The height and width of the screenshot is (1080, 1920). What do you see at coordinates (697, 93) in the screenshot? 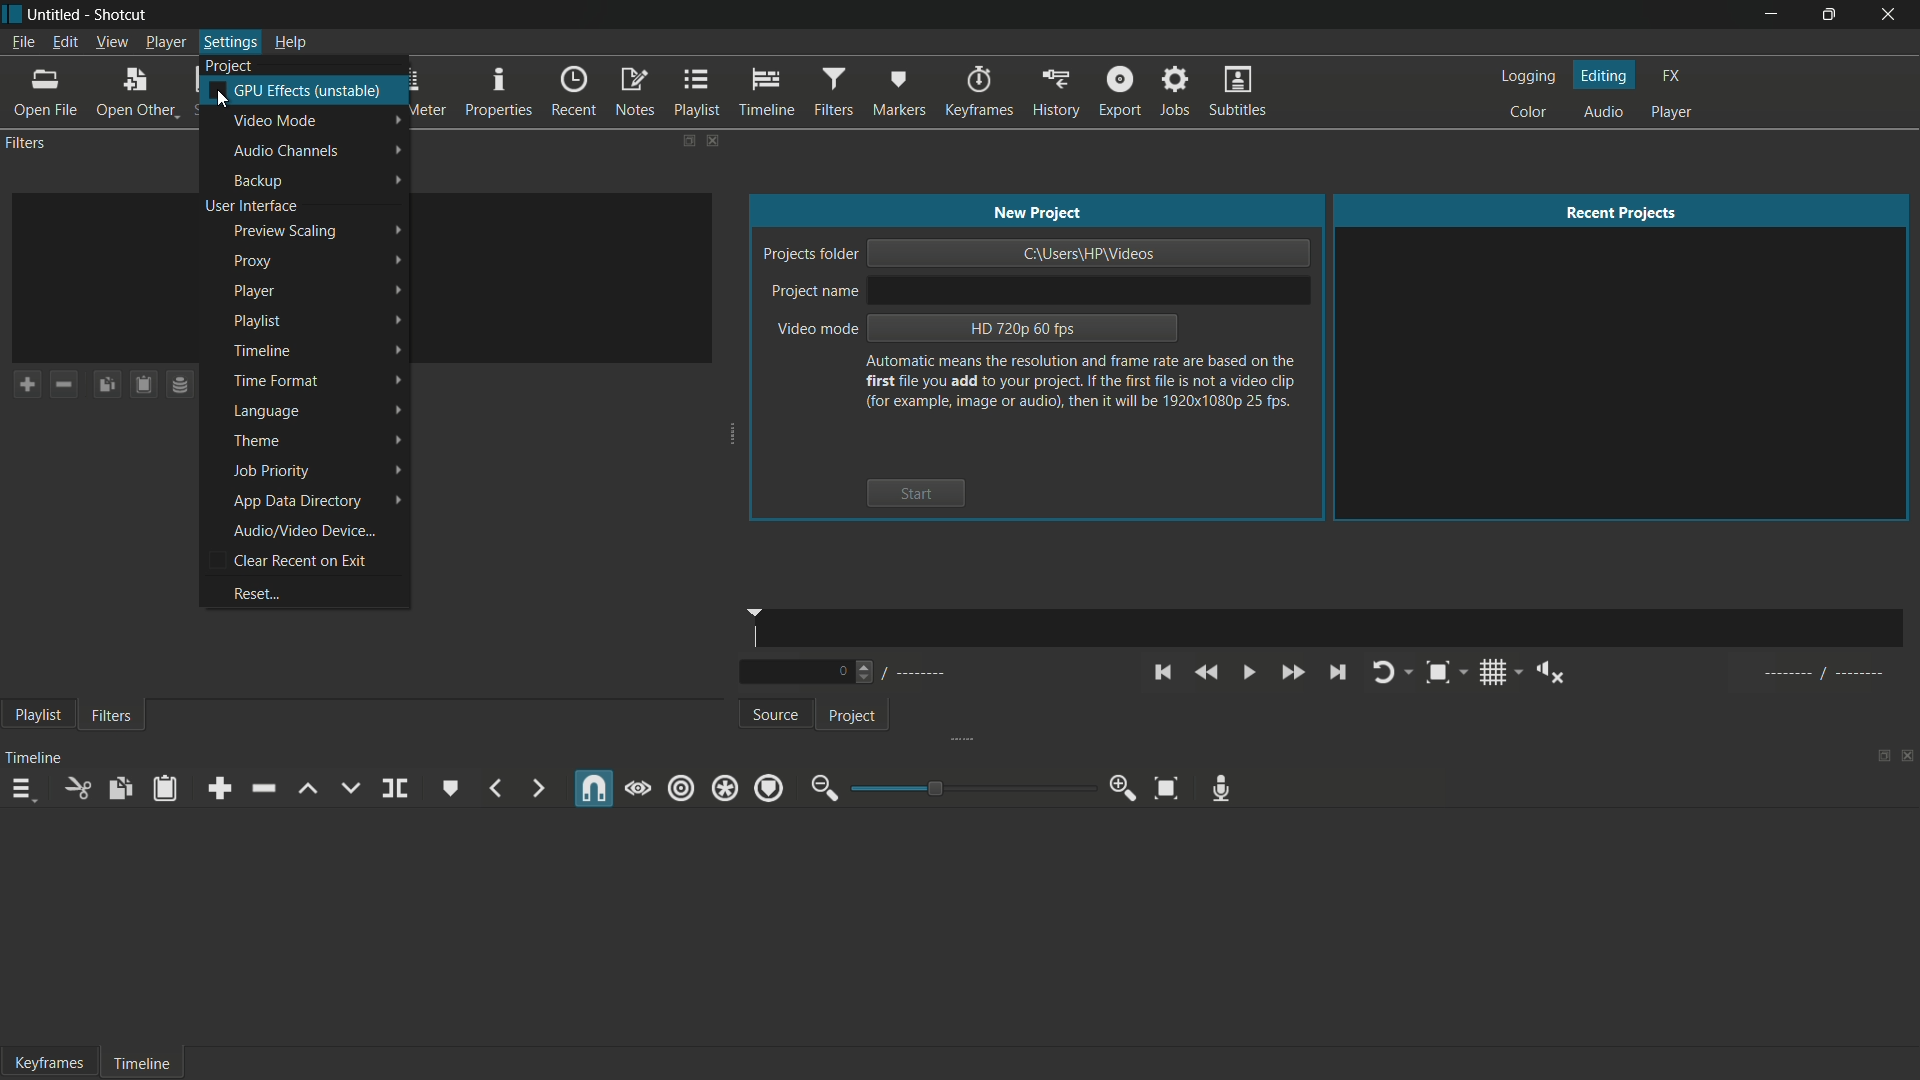
I see `playlist` at bounding box center [697, 93].